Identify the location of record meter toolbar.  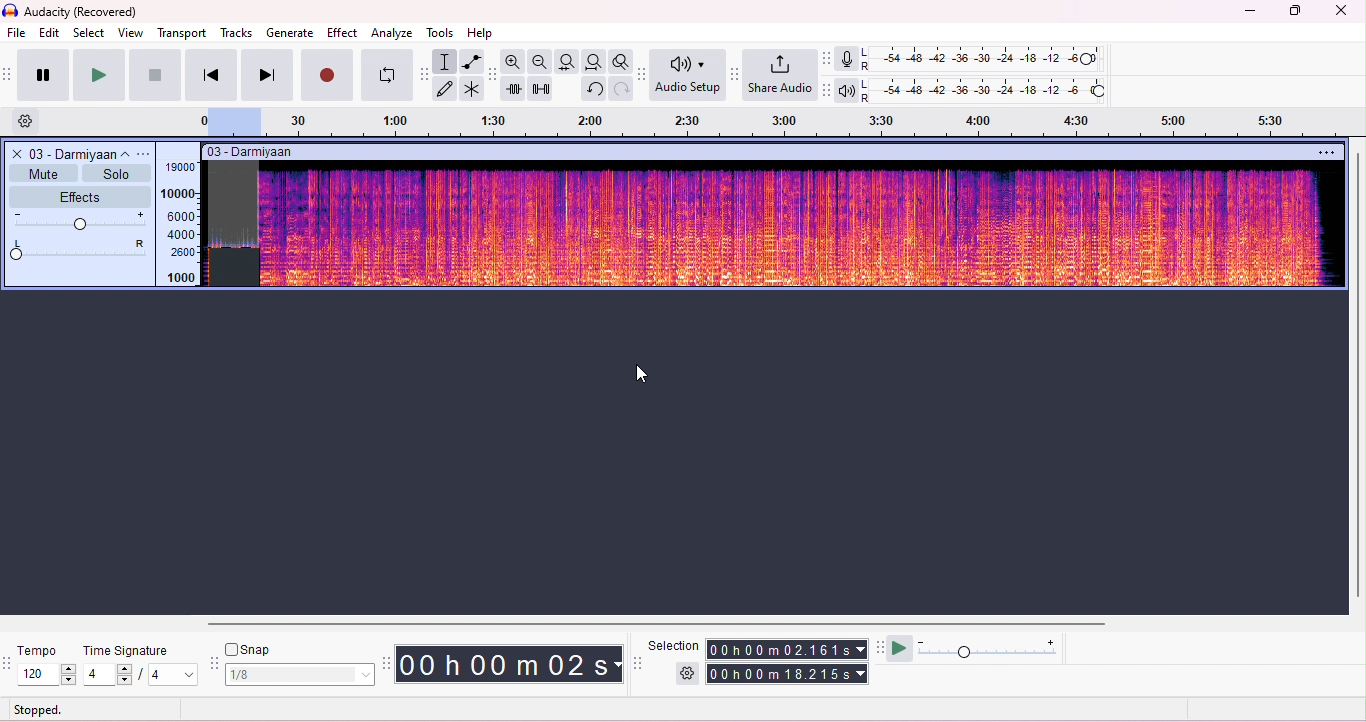
(828, 58).